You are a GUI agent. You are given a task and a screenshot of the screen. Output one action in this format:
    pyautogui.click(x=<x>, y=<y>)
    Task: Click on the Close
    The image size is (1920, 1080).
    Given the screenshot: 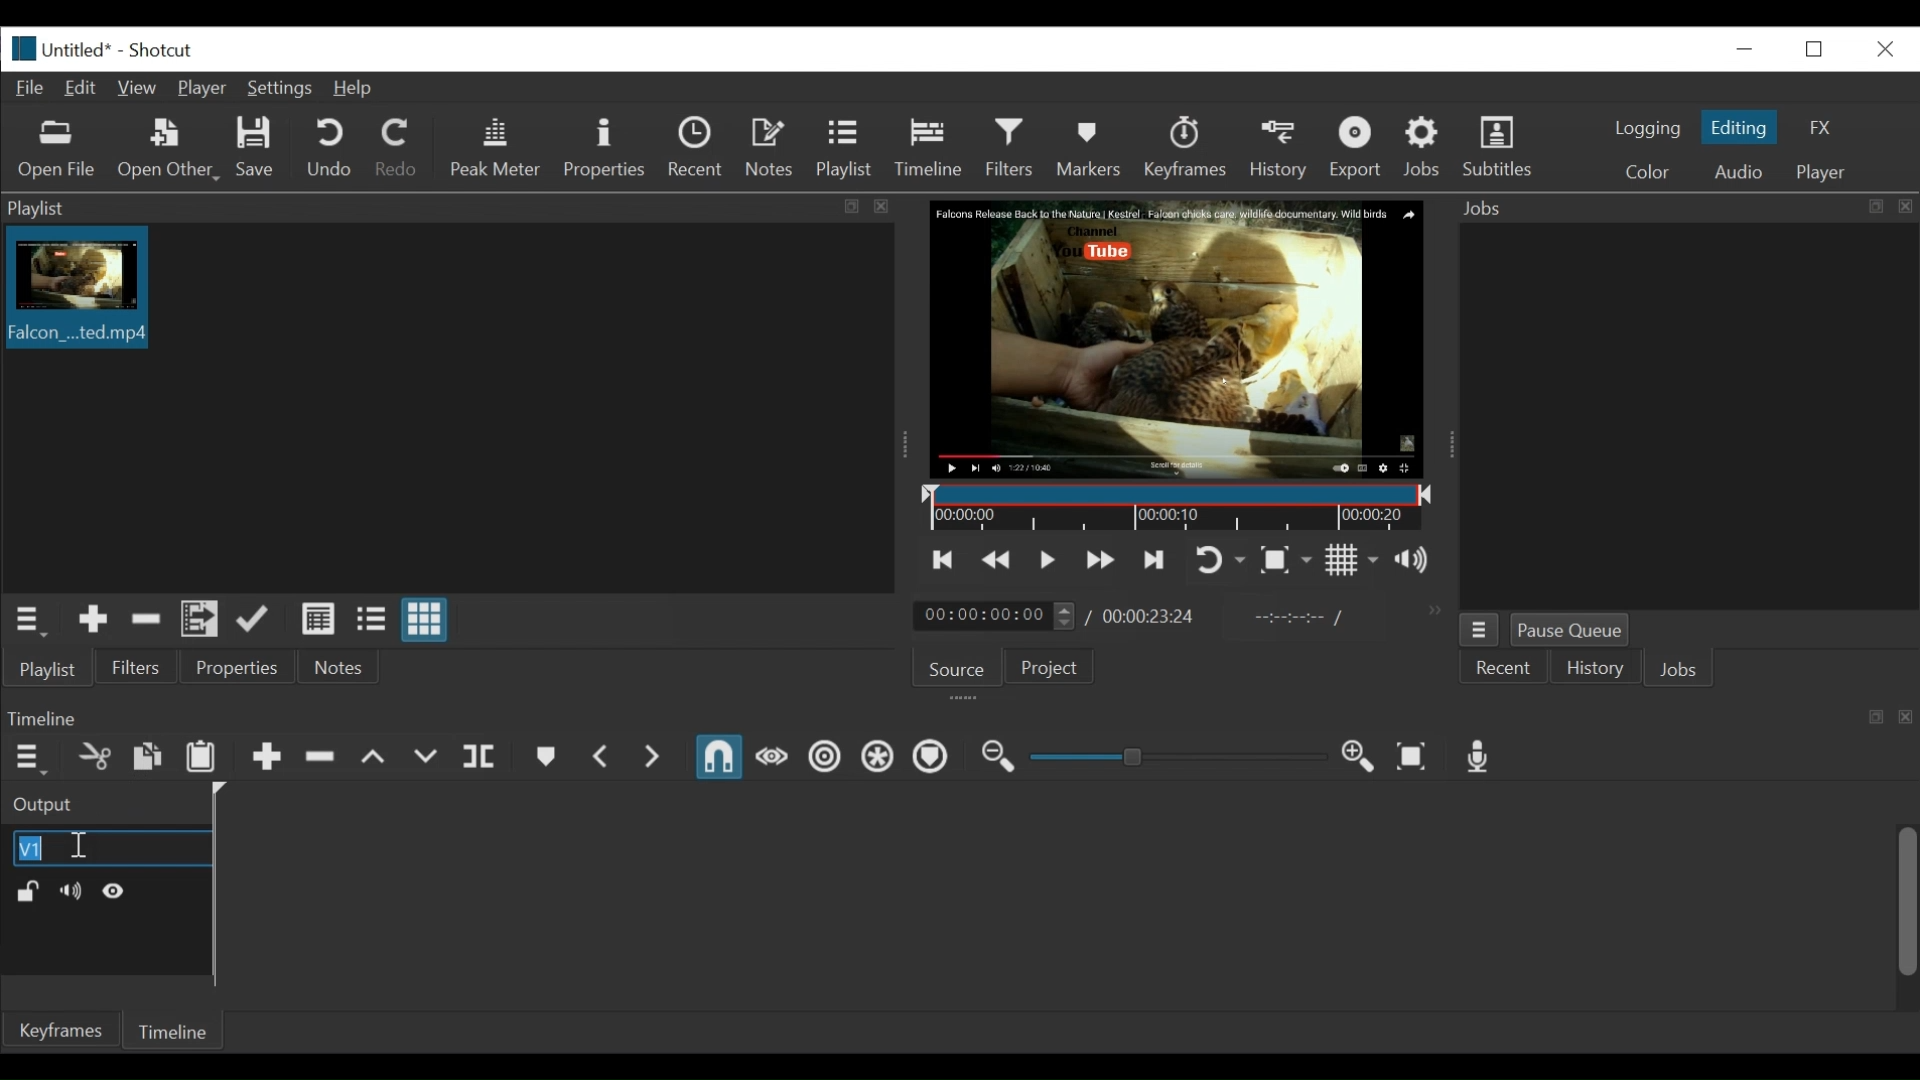 What is the action you would take?
    pyautogui.click(x=1883, y=49)
    